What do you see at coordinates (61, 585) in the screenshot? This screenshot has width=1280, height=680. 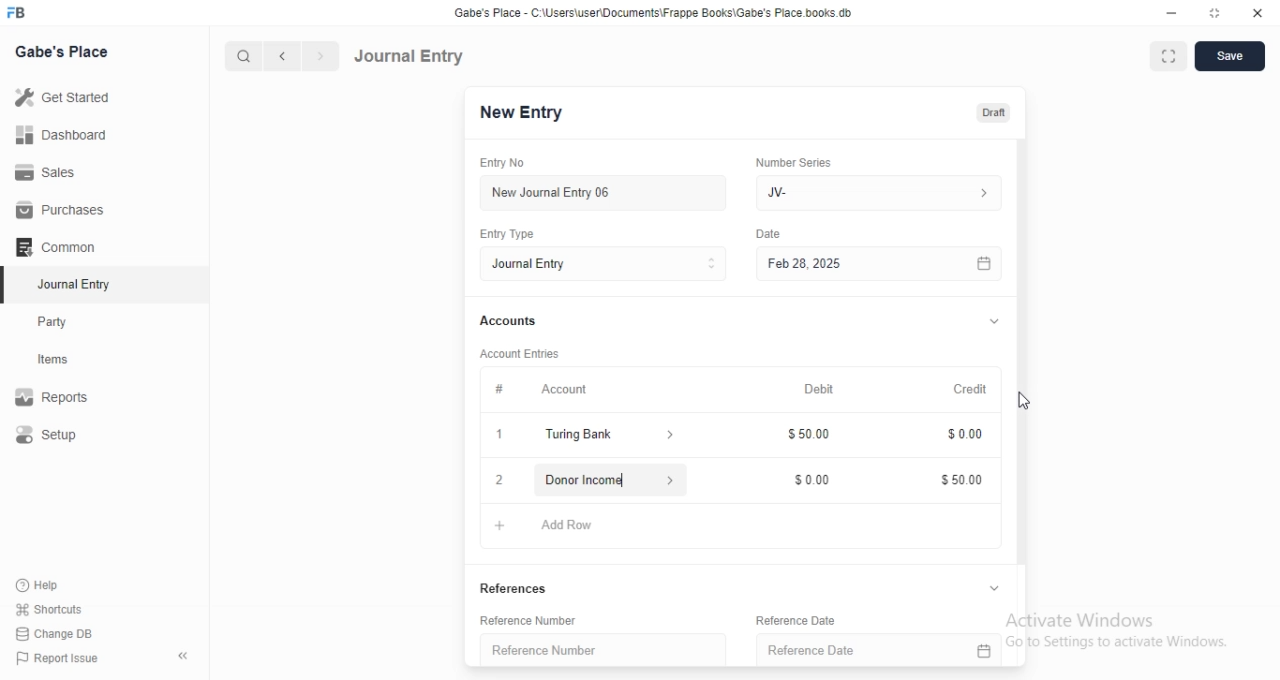 I see `‘Help` at bounding box center [61, 585].